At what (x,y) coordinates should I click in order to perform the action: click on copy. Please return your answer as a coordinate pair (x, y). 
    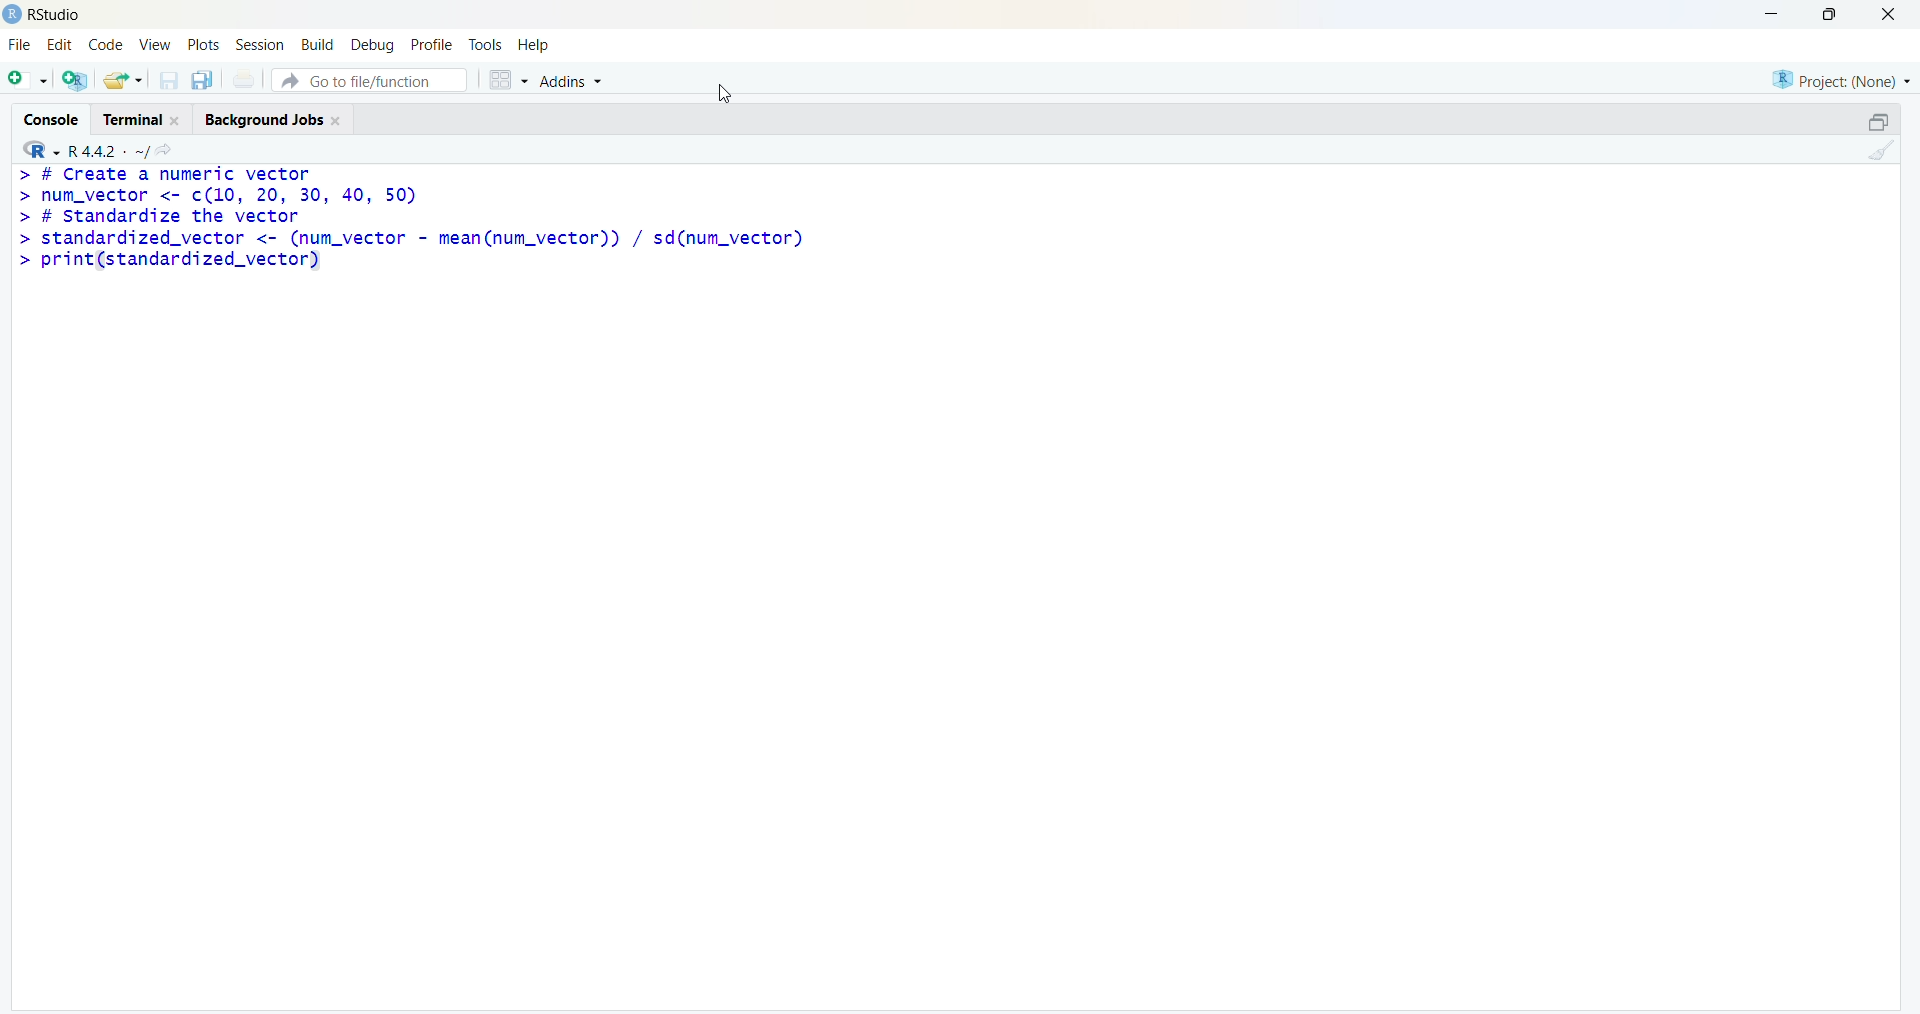
    Looking at the image, I should click on (202, 80).